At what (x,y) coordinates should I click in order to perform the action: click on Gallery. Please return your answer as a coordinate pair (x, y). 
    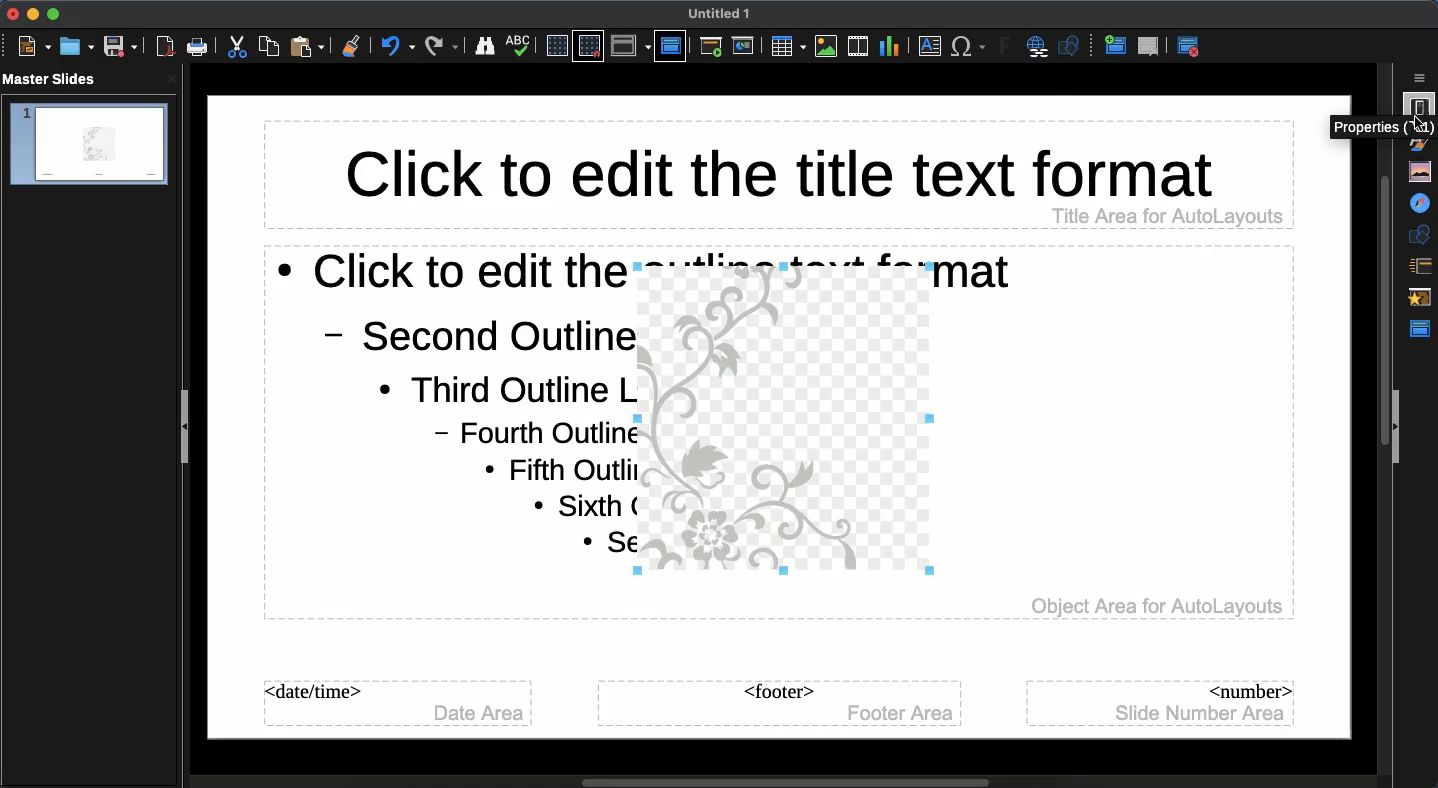
    Looking at the image, I should click on (1422, 171).